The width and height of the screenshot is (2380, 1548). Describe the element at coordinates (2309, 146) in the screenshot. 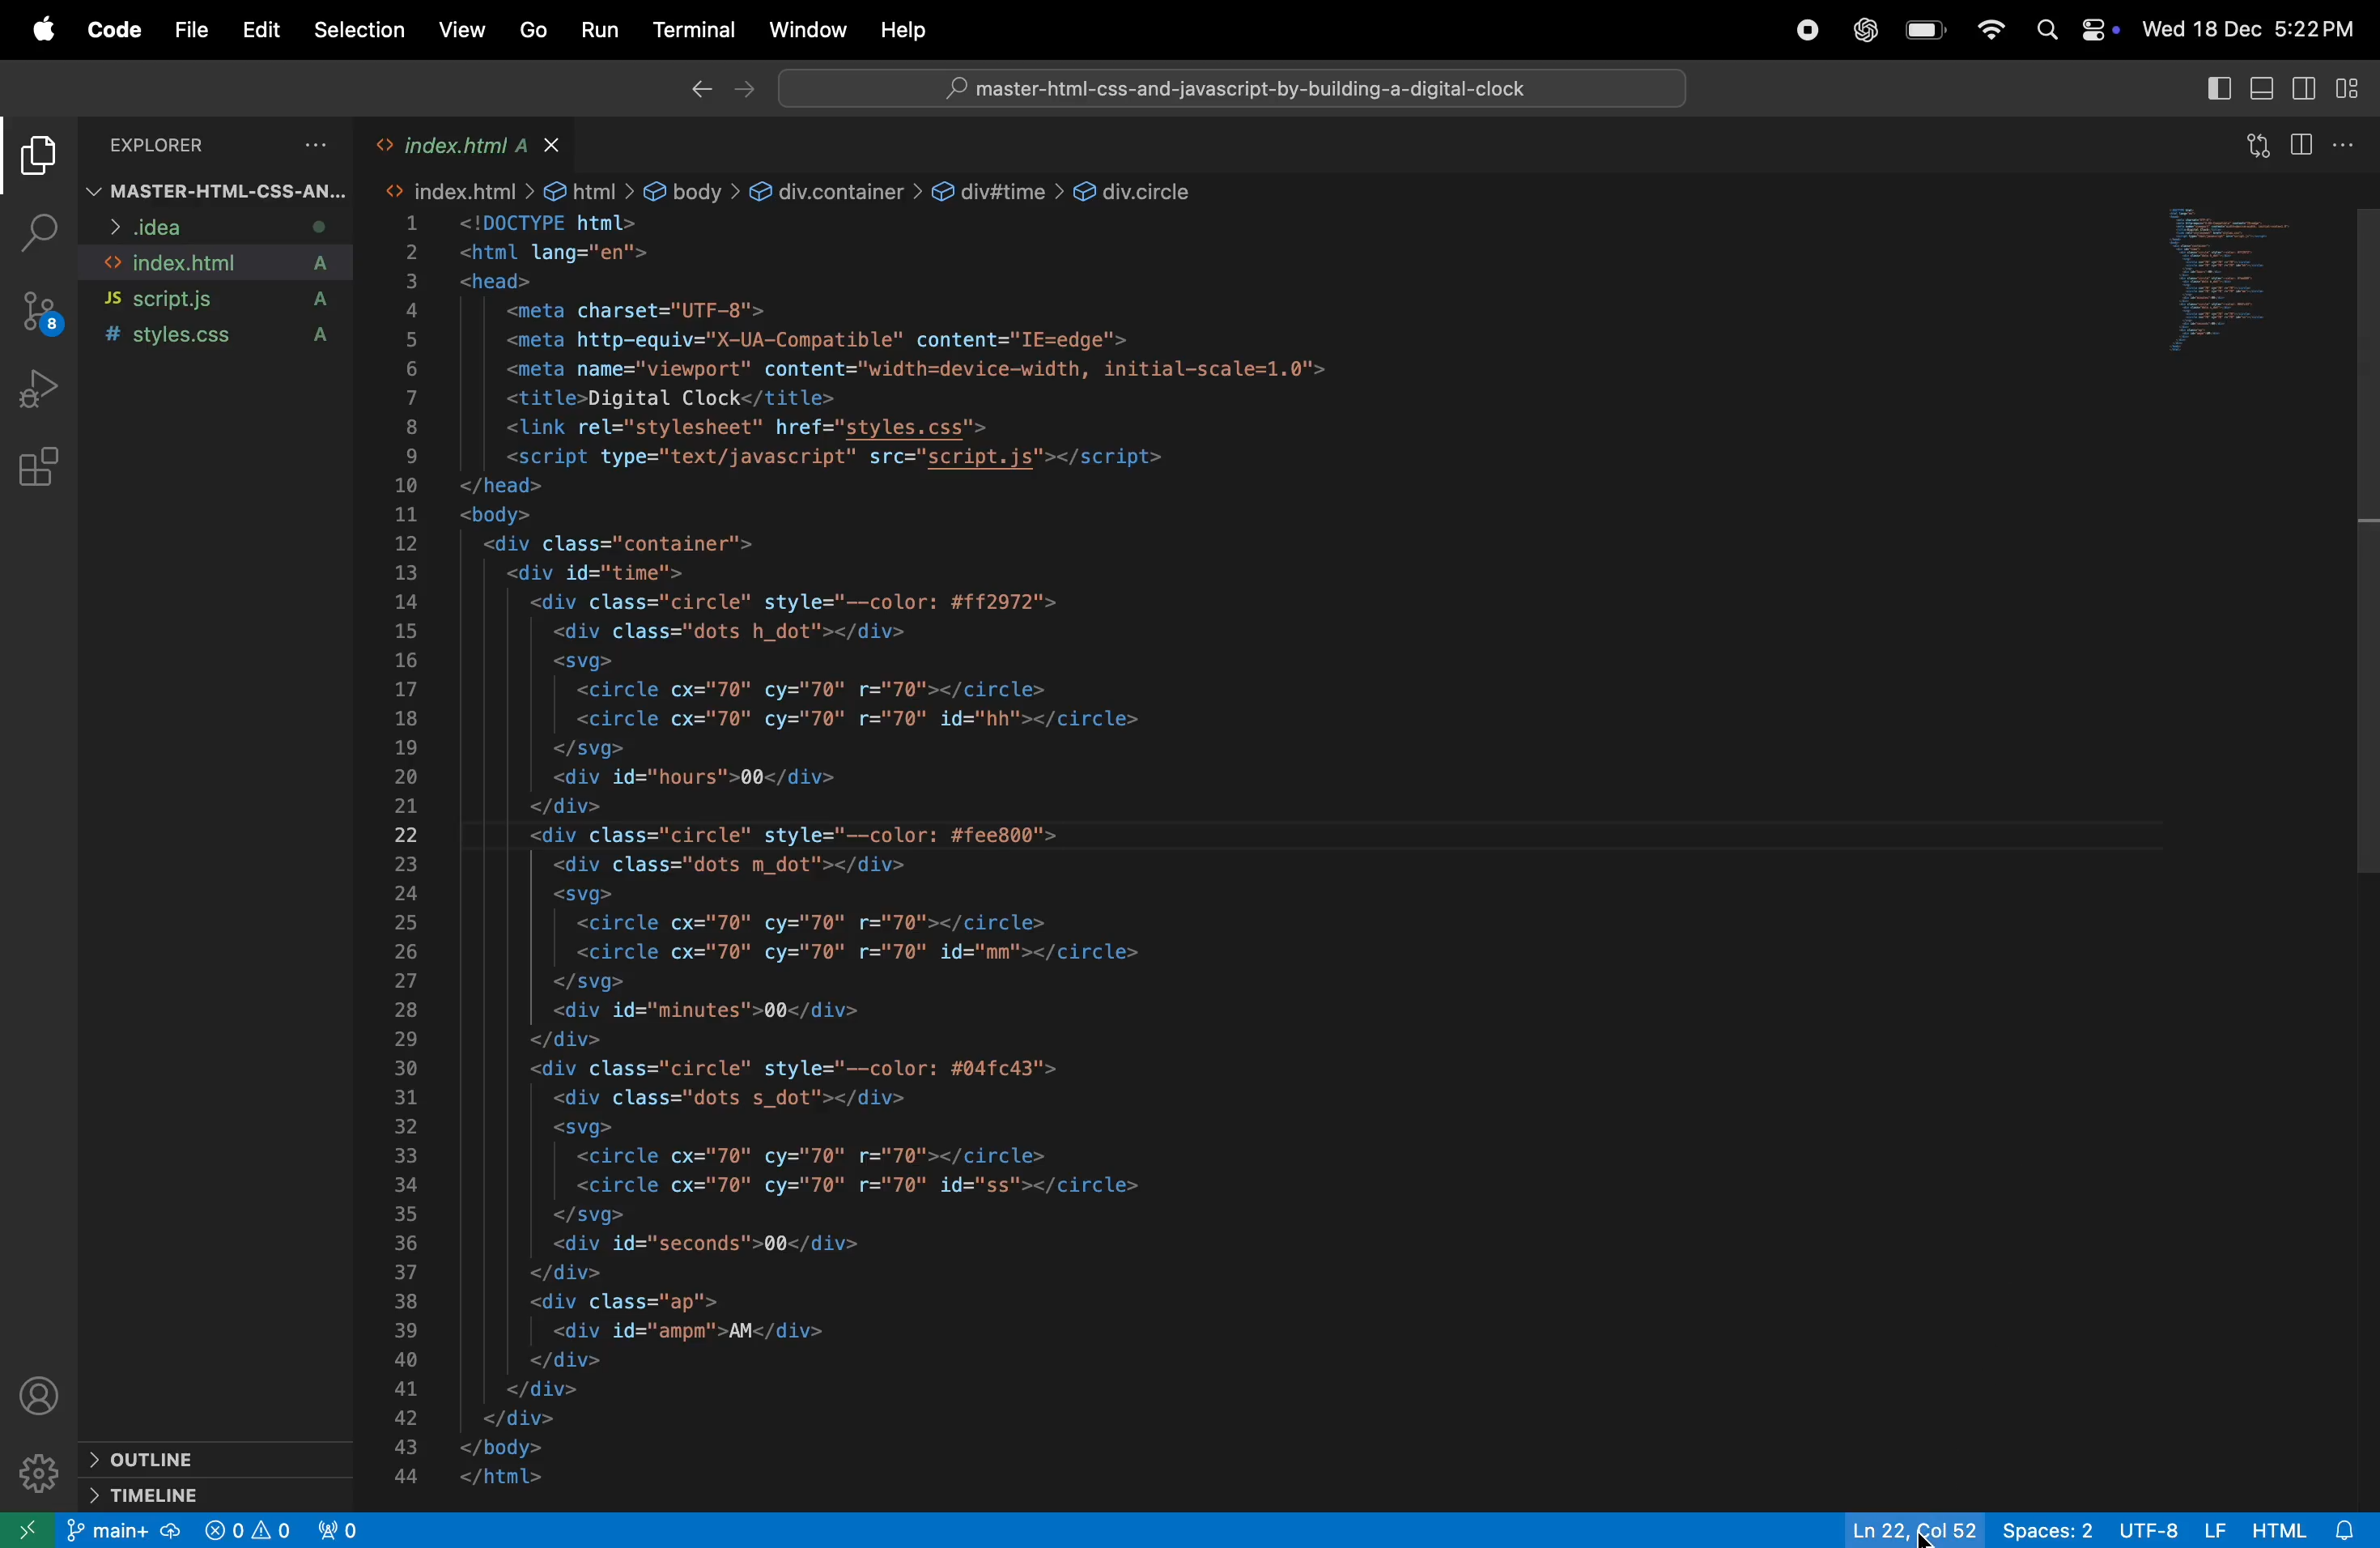

I see `split editor` at that location.